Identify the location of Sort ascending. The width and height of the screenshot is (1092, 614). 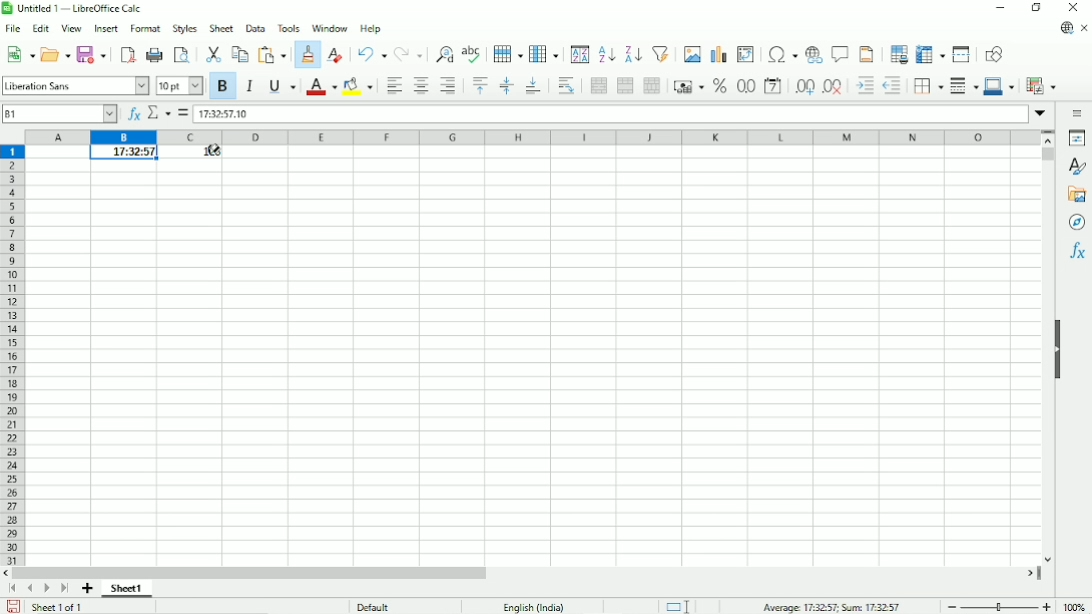
(606, 54).